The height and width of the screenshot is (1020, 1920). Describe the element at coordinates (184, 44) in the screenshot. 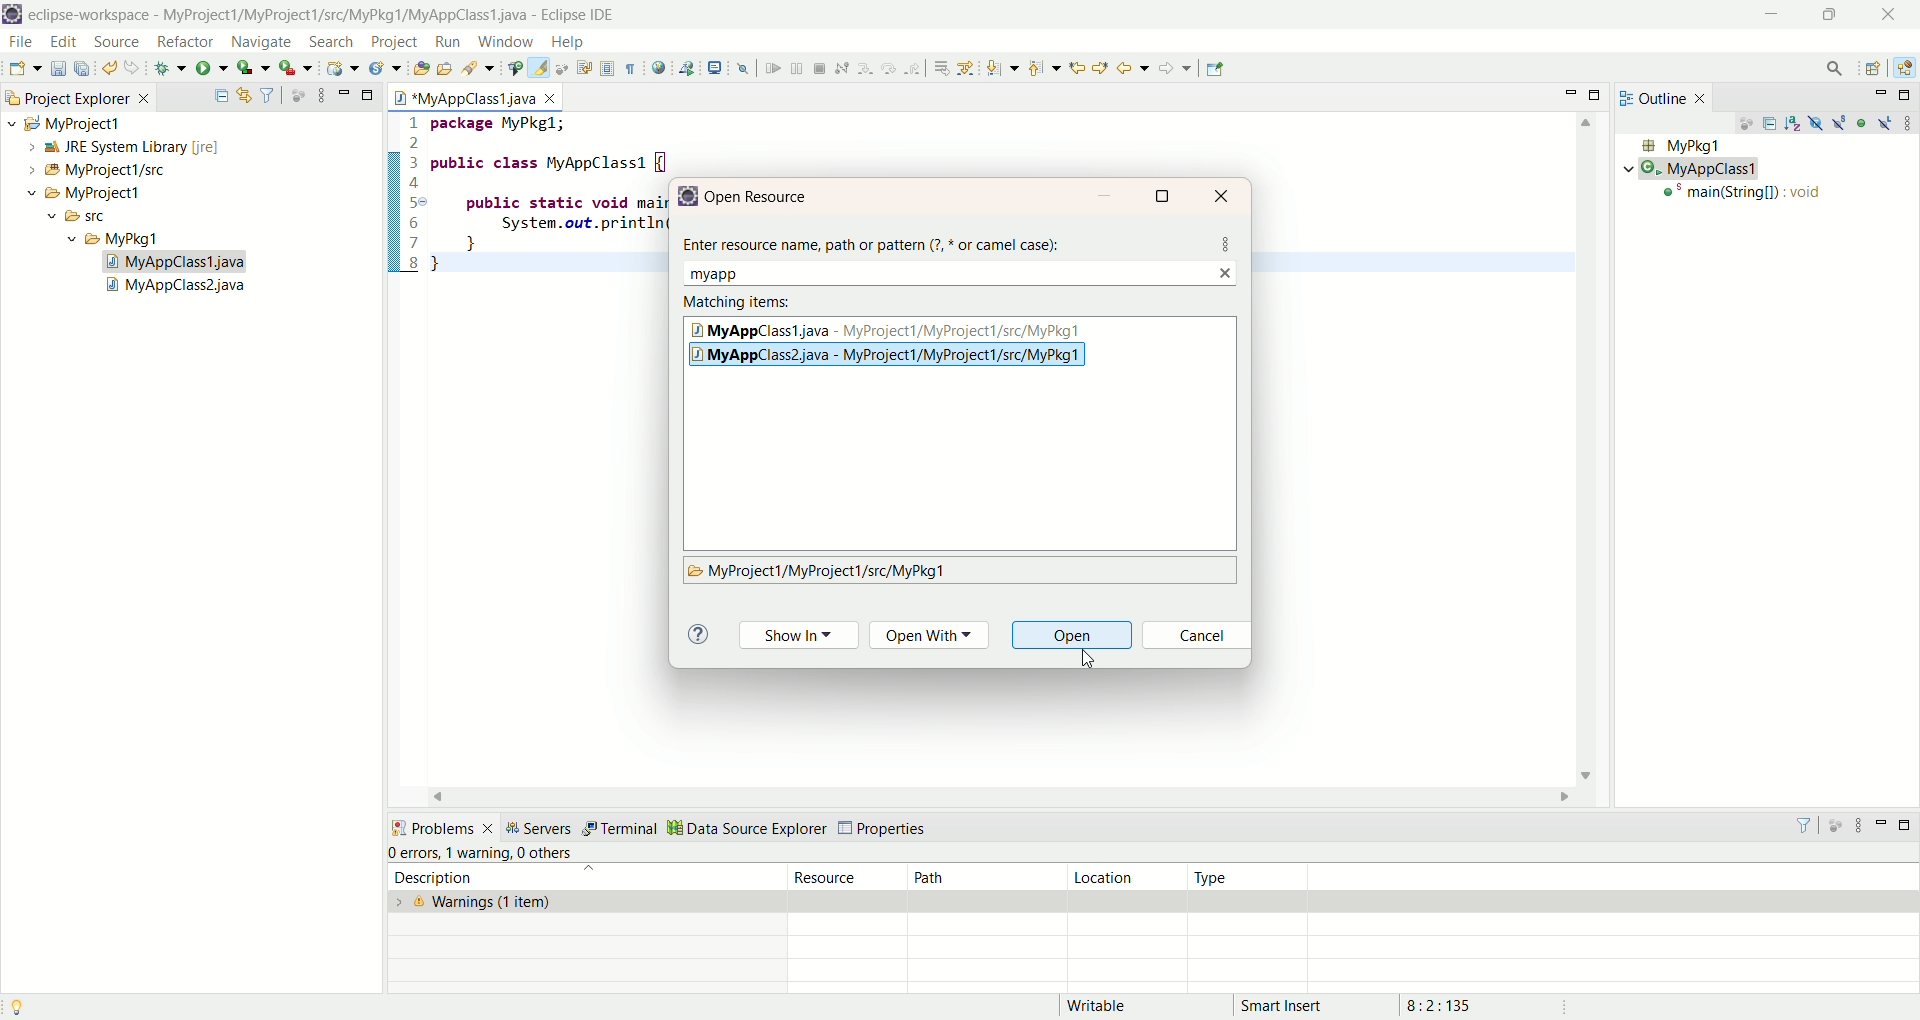

I see `refactor` at that location.